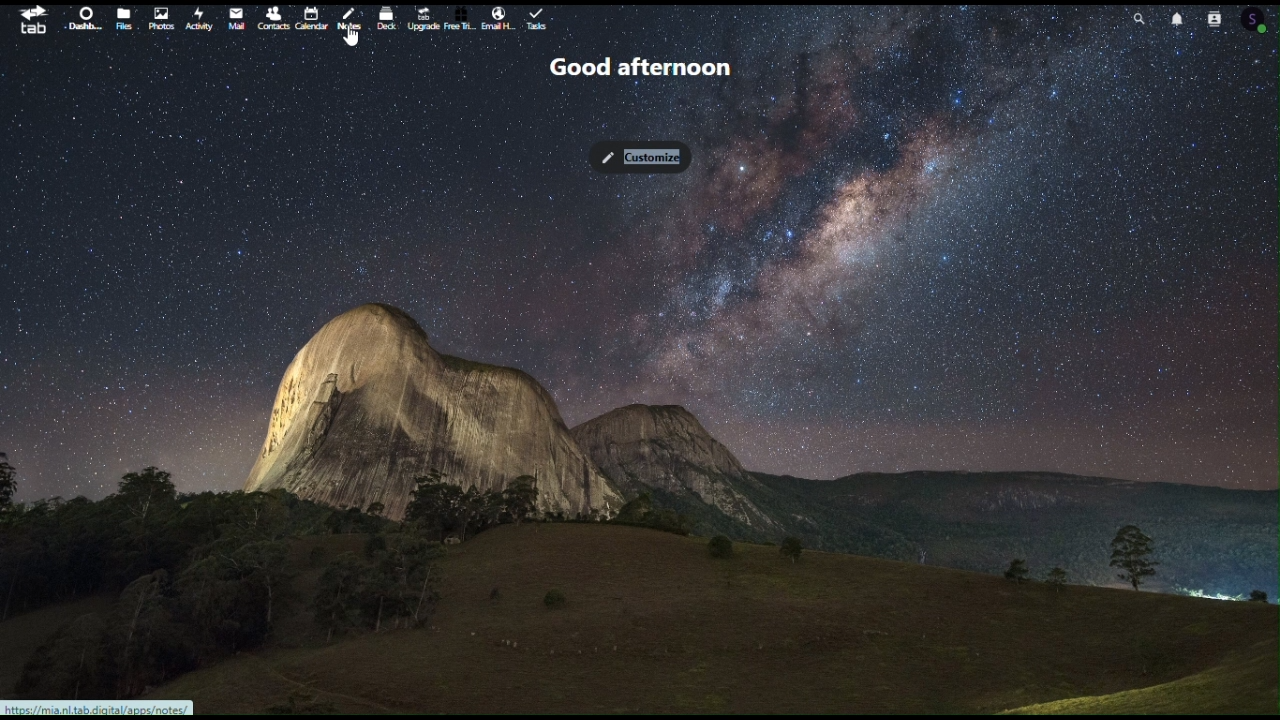  I want to click on tab, so click(26, 19).